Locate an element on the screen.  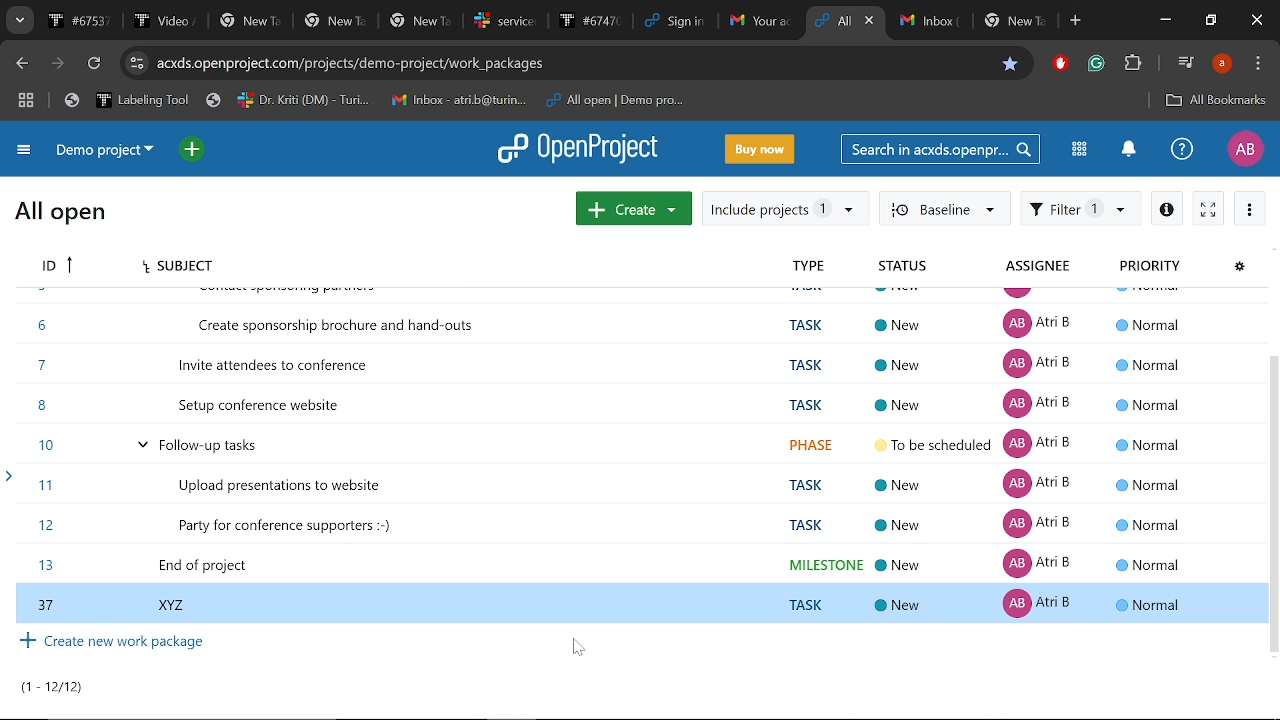
Priority is located at coordinates (1154, 266).